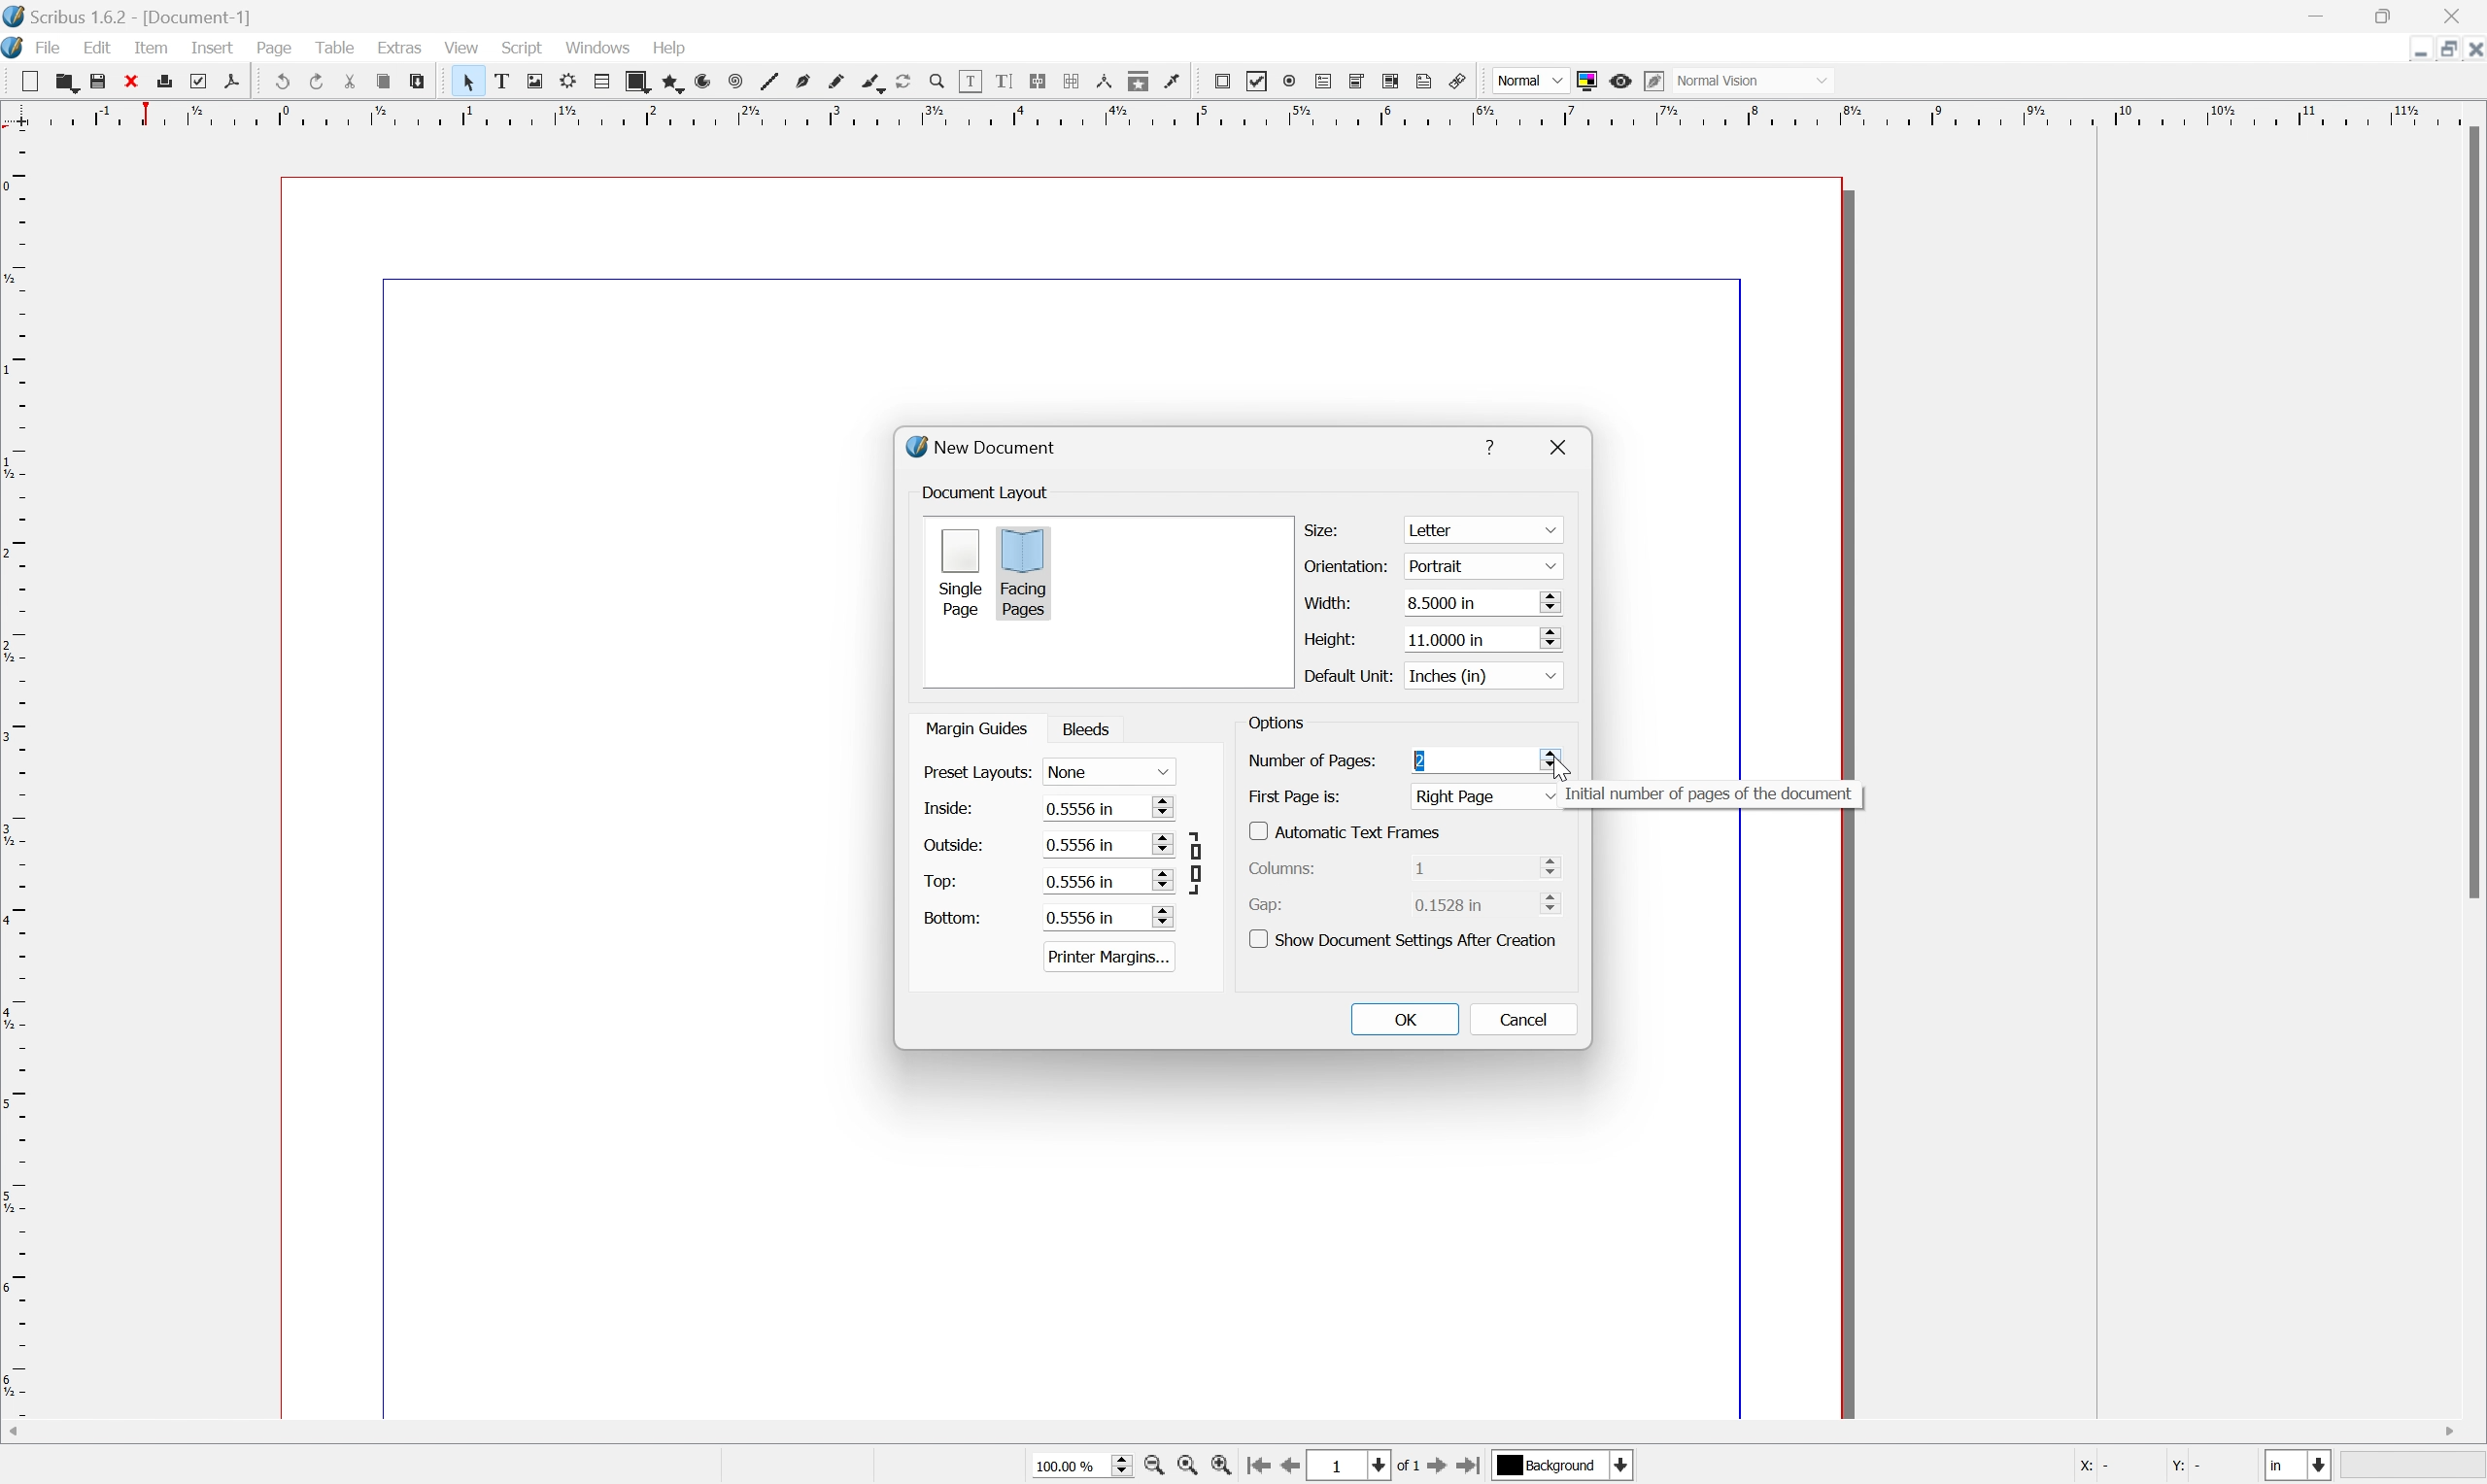 The height and width of the screenshot is (1484, 2487). I want to click on pdf text field, so click(1326, 80).